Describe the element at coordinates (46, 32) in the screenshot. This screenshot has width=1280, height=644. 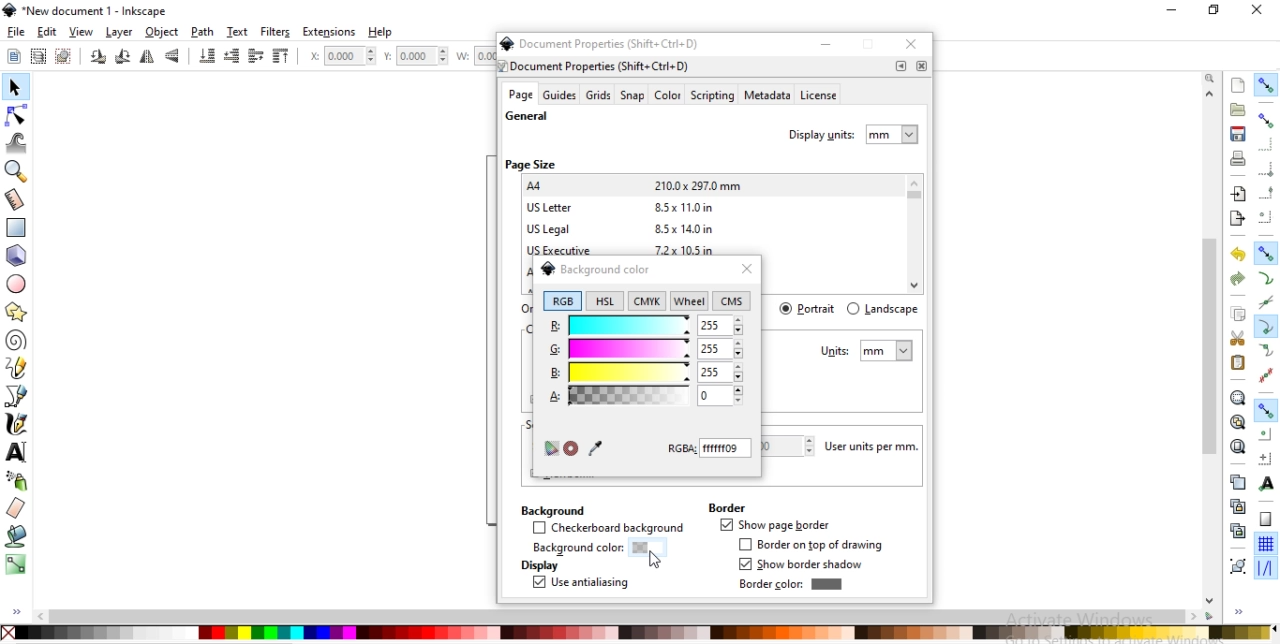
I see `edit` at that location.